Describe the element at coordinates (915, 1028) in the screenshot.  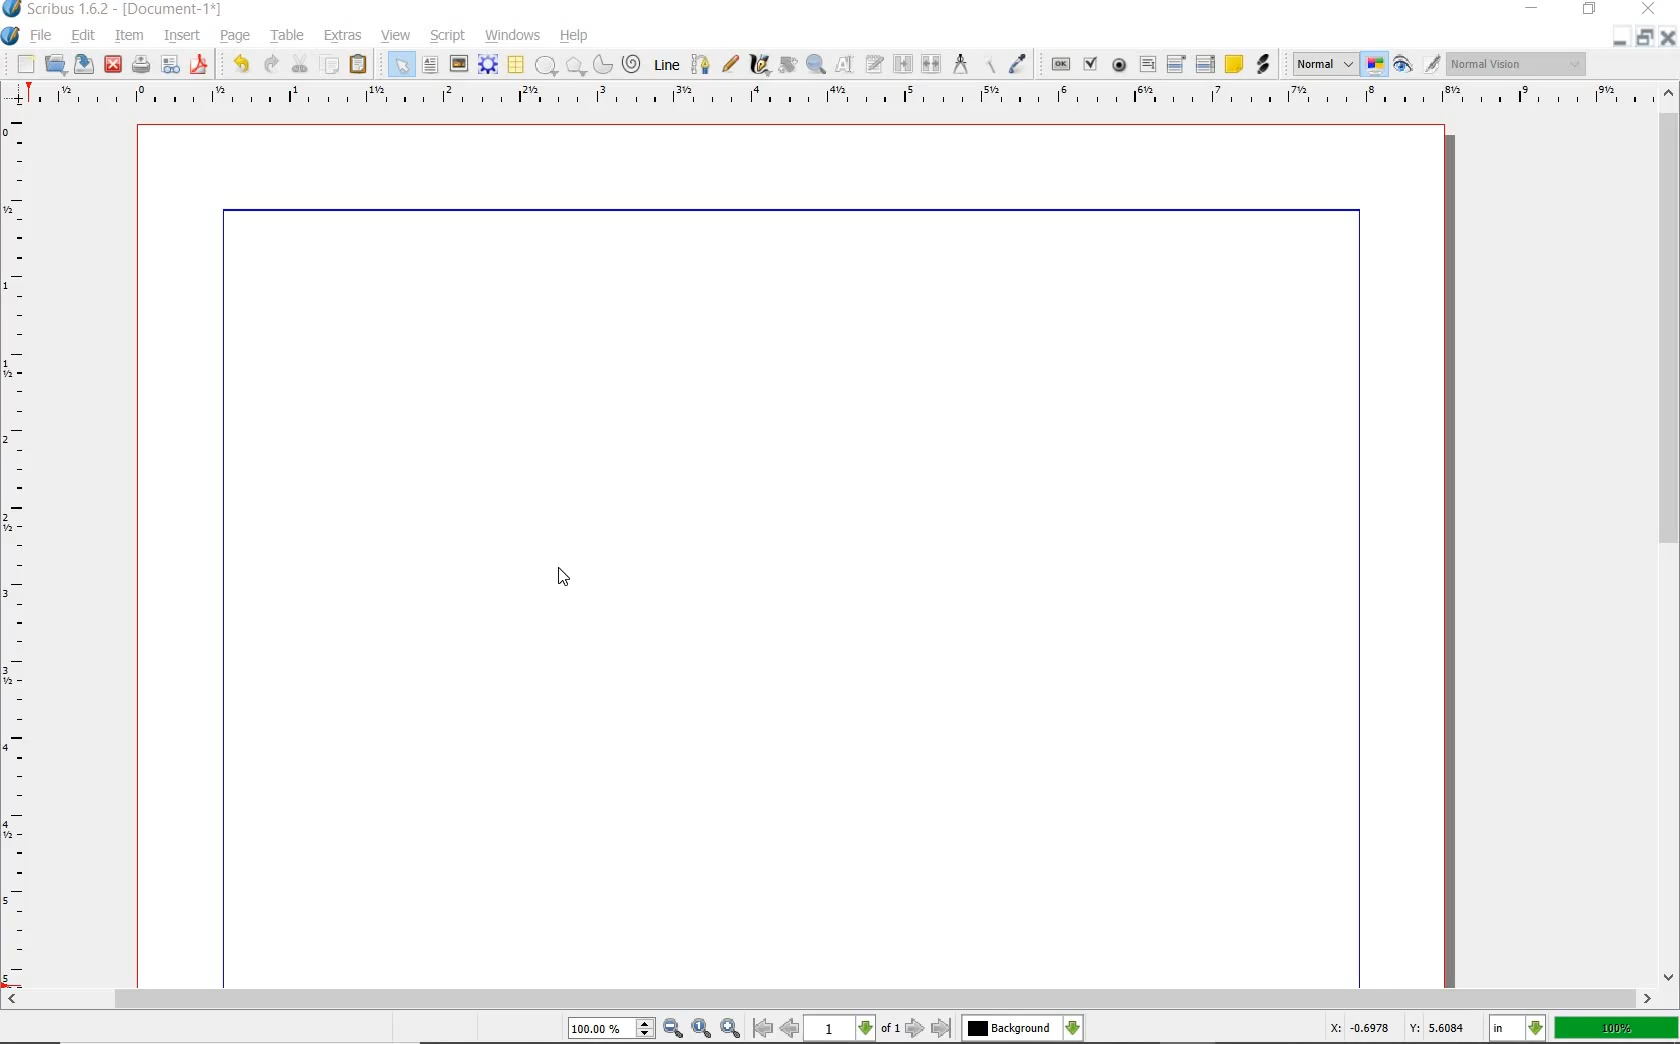
I see `next` at that location.